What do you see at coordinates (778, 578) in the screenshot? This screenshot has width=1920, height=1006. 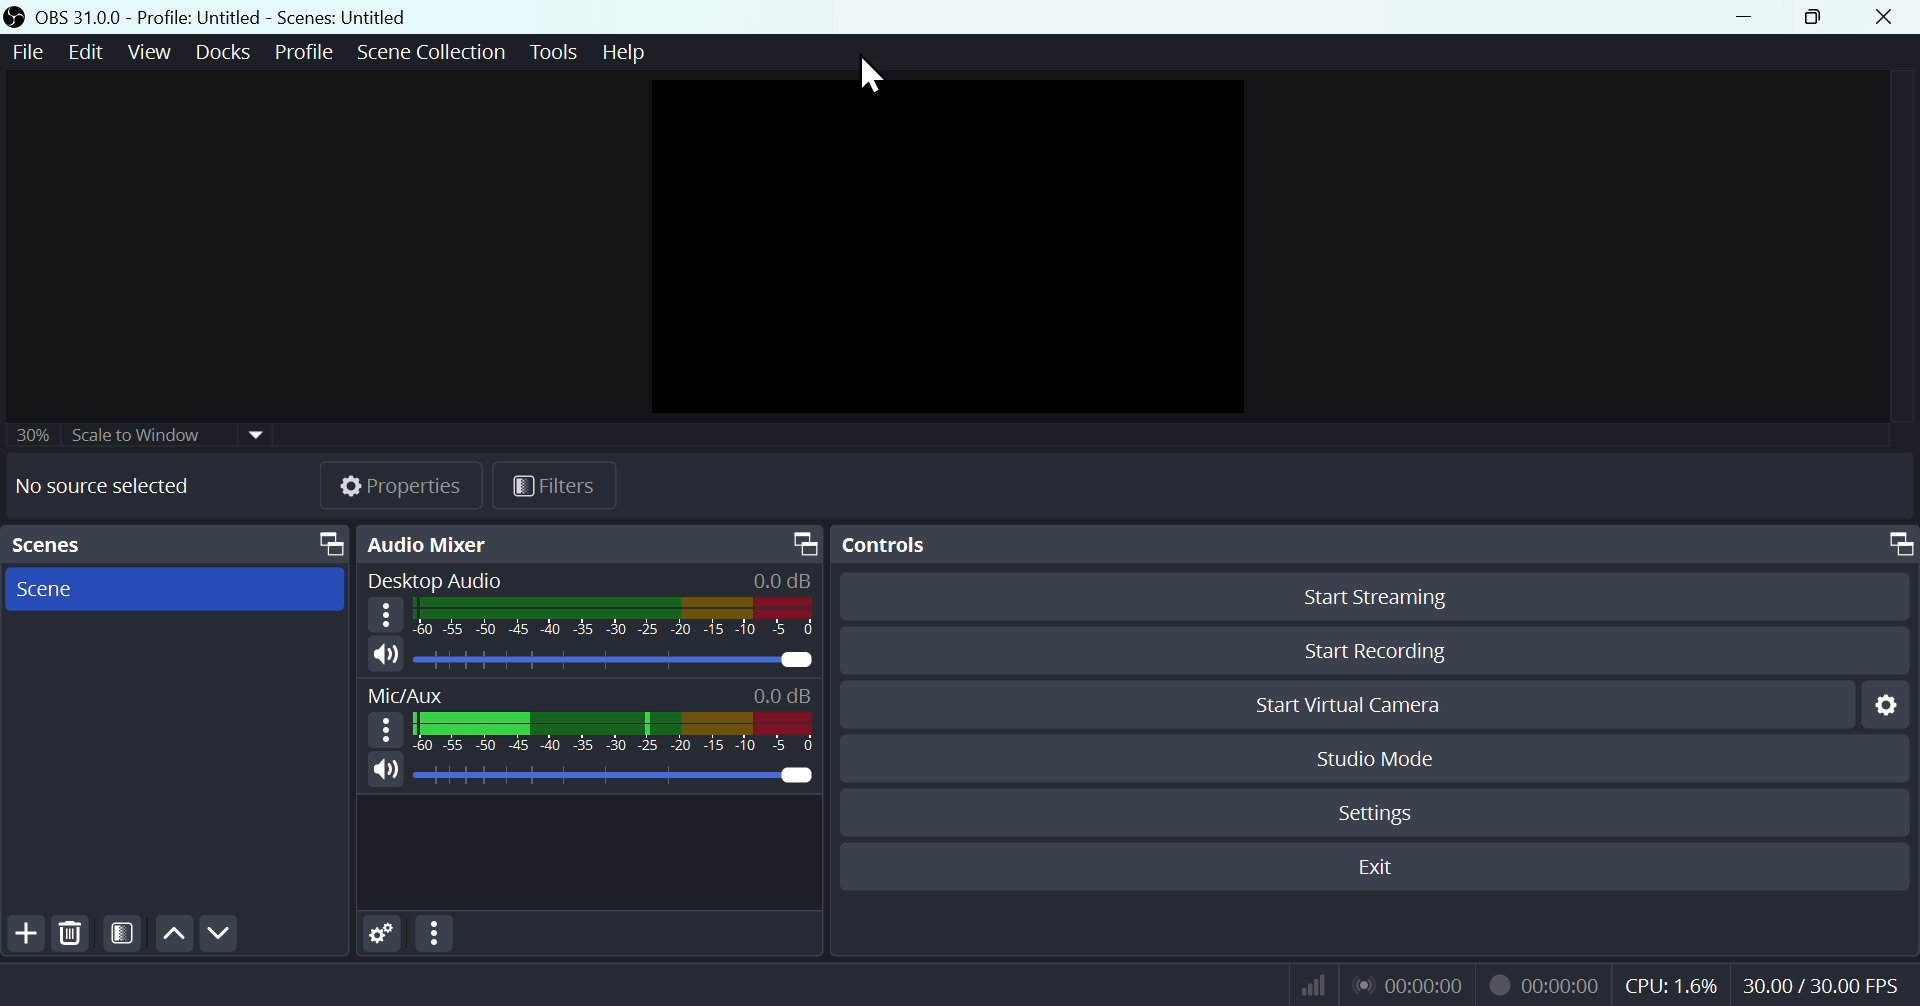 I see `0.0dB` at bounding box center [778, 578].